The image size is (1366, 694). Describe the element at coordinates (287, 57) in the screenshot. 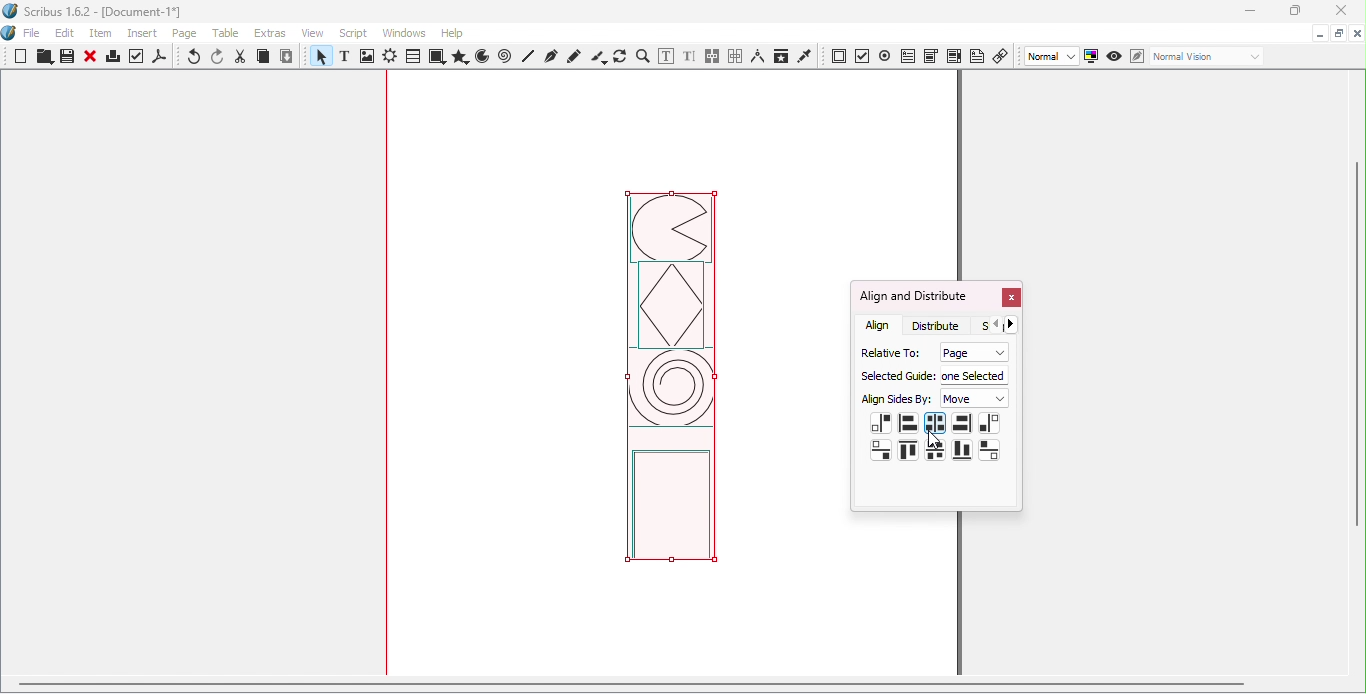

I see `Paste` at that location.